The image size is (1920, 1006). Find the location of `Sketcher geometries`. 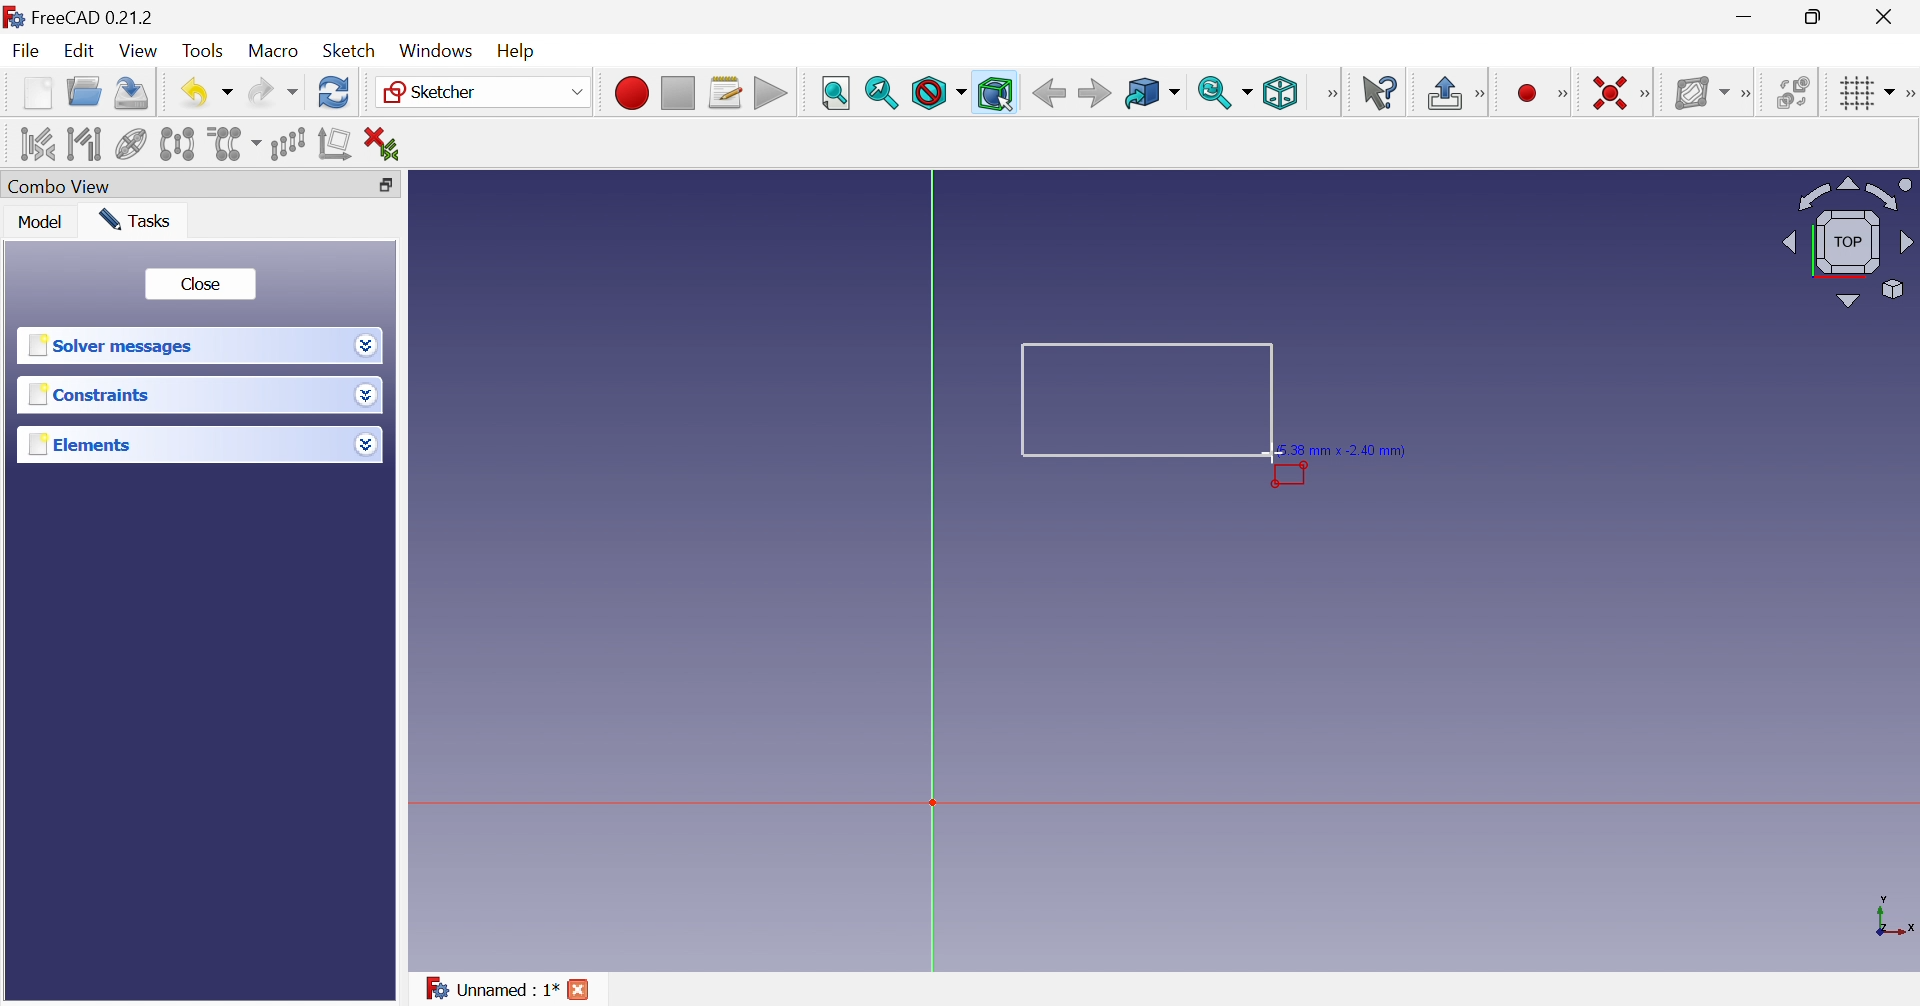

Sketcher geometries is located at coordinates (1566, 95).